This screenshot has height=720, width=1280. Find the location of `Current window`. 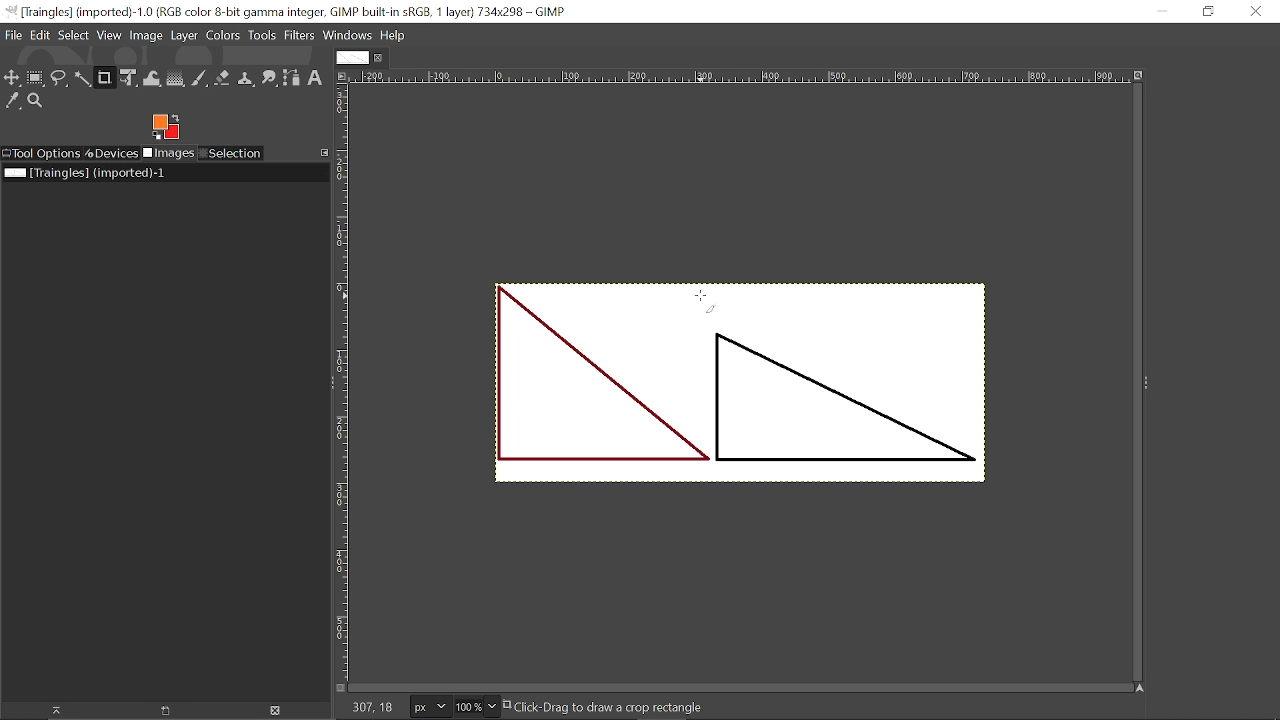

Current window is located at coordinates (290, 11).